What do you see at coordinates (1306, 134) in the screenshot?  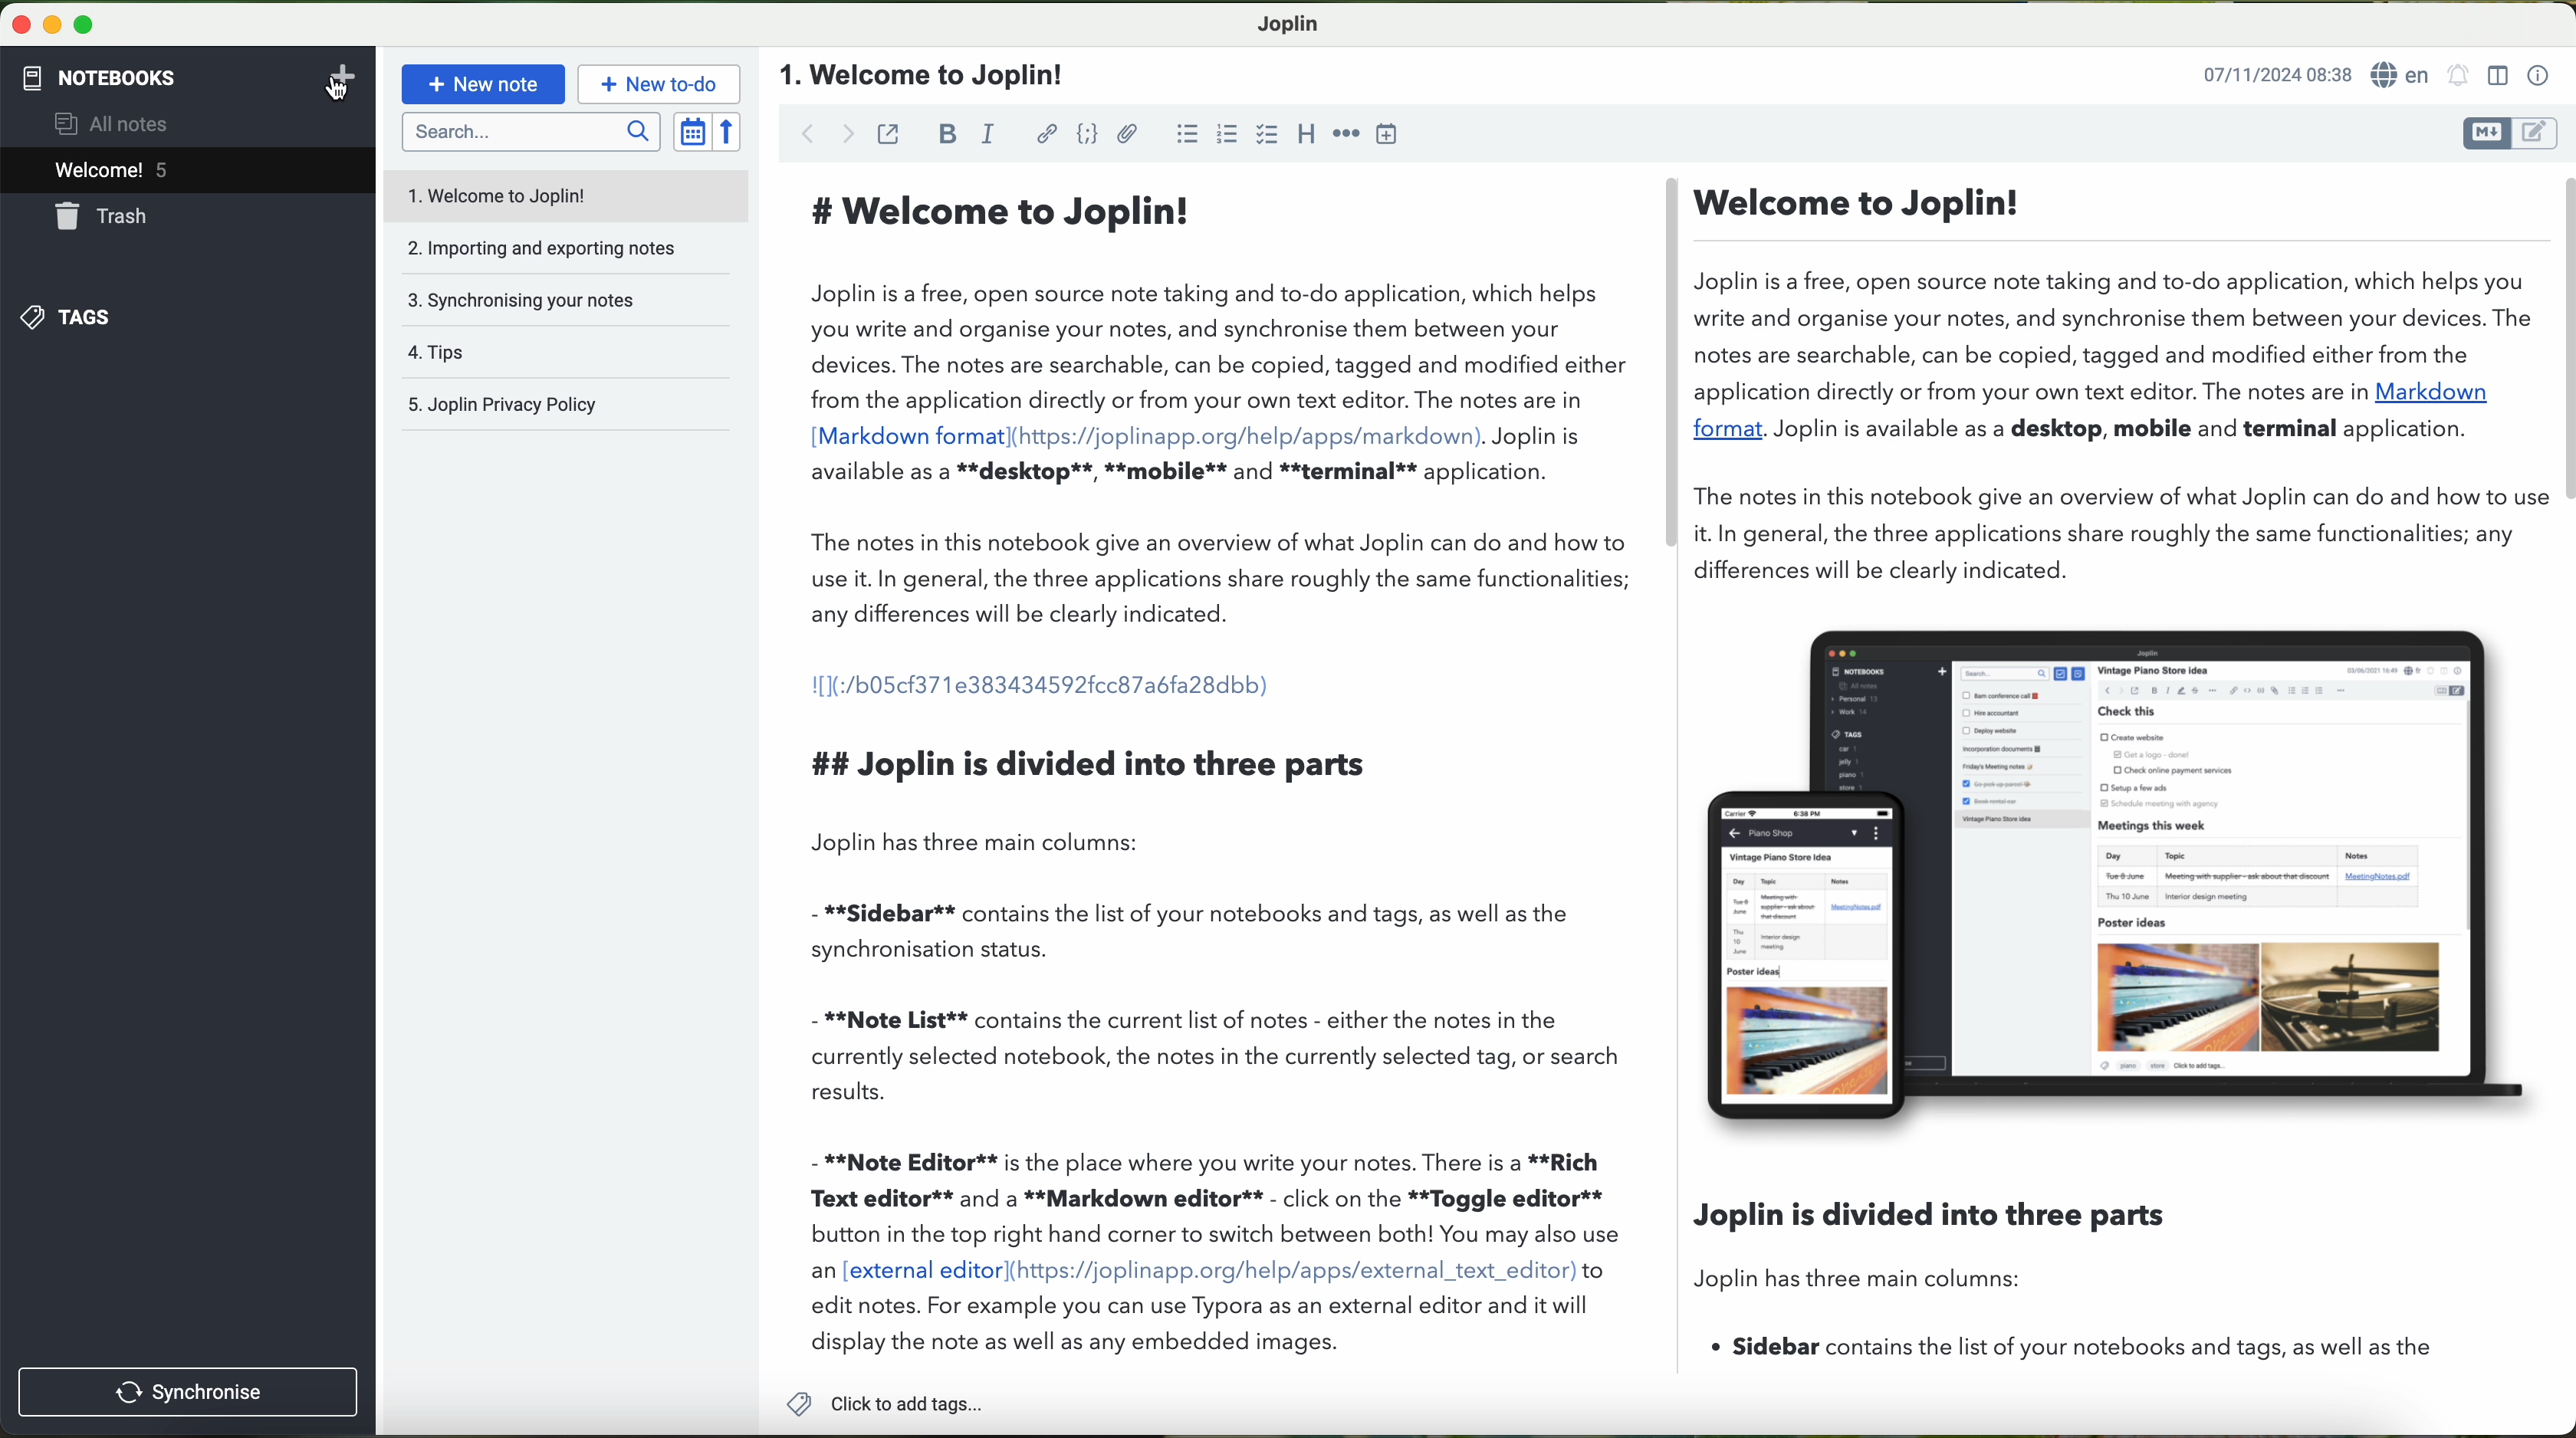 I see `heading` at bounding box center [1306, 134].